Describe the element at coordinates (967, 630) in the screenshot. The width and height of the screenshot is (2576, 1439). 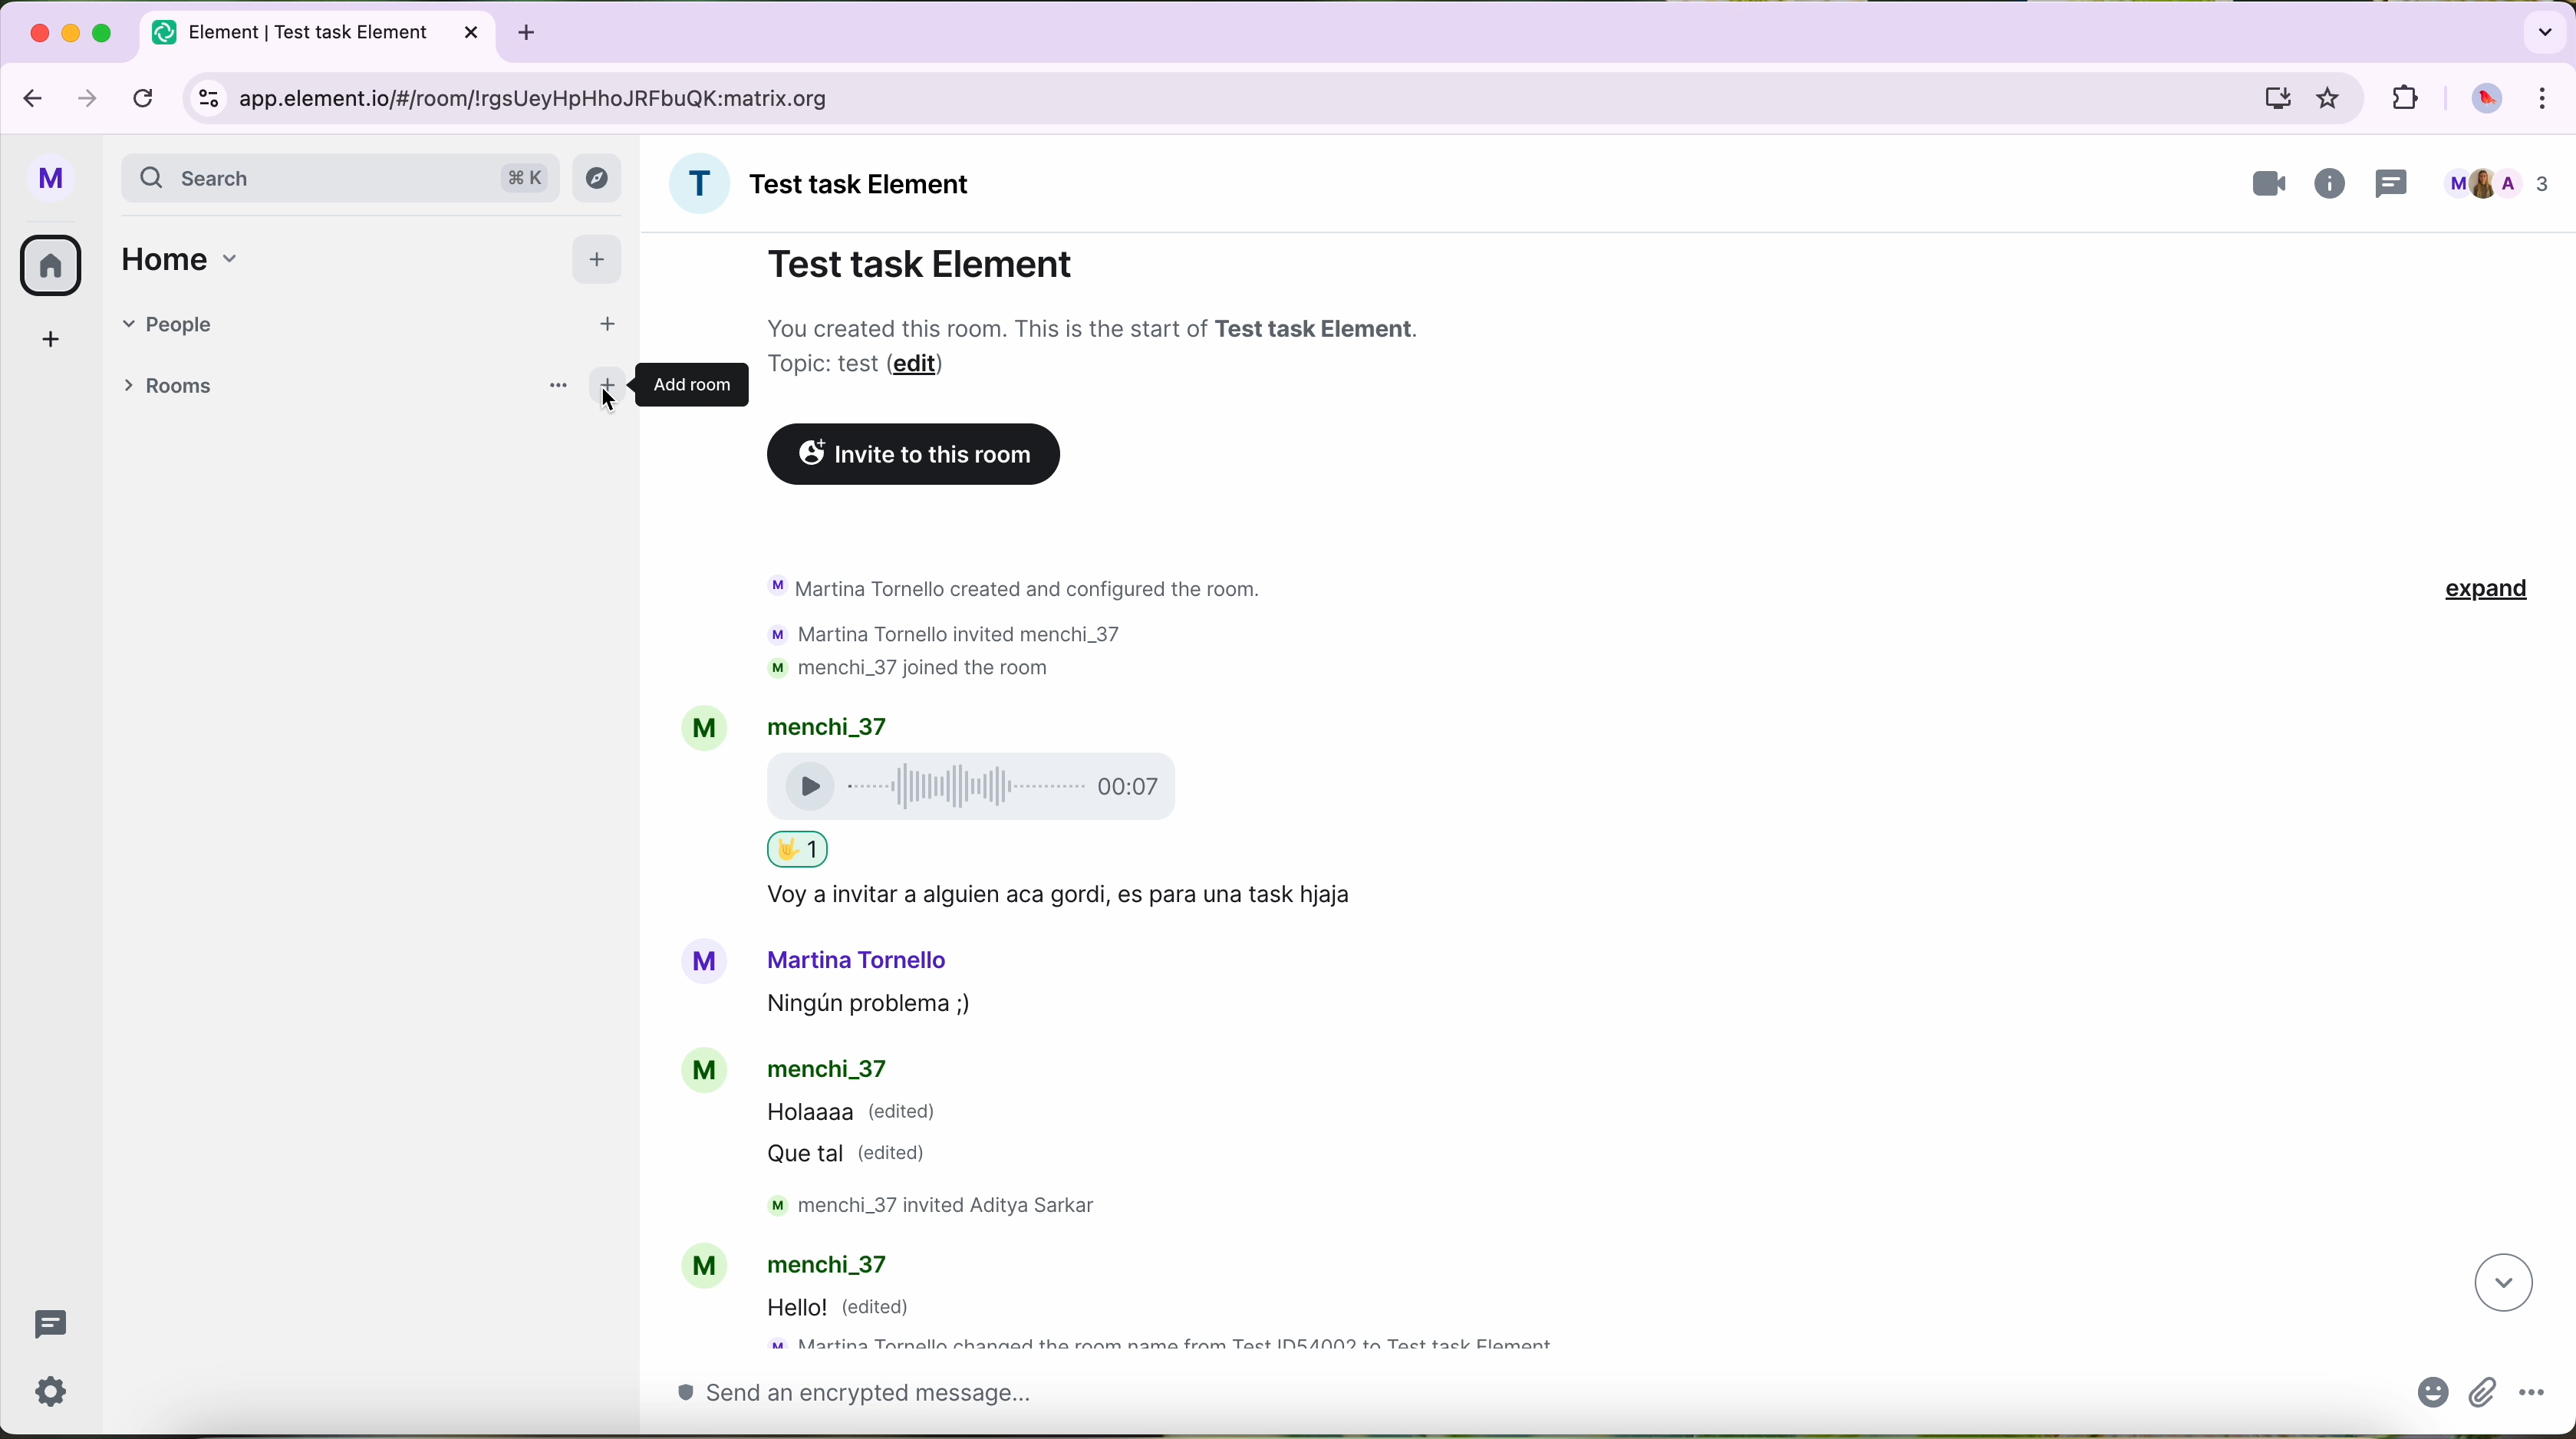
I see `text` at that location.